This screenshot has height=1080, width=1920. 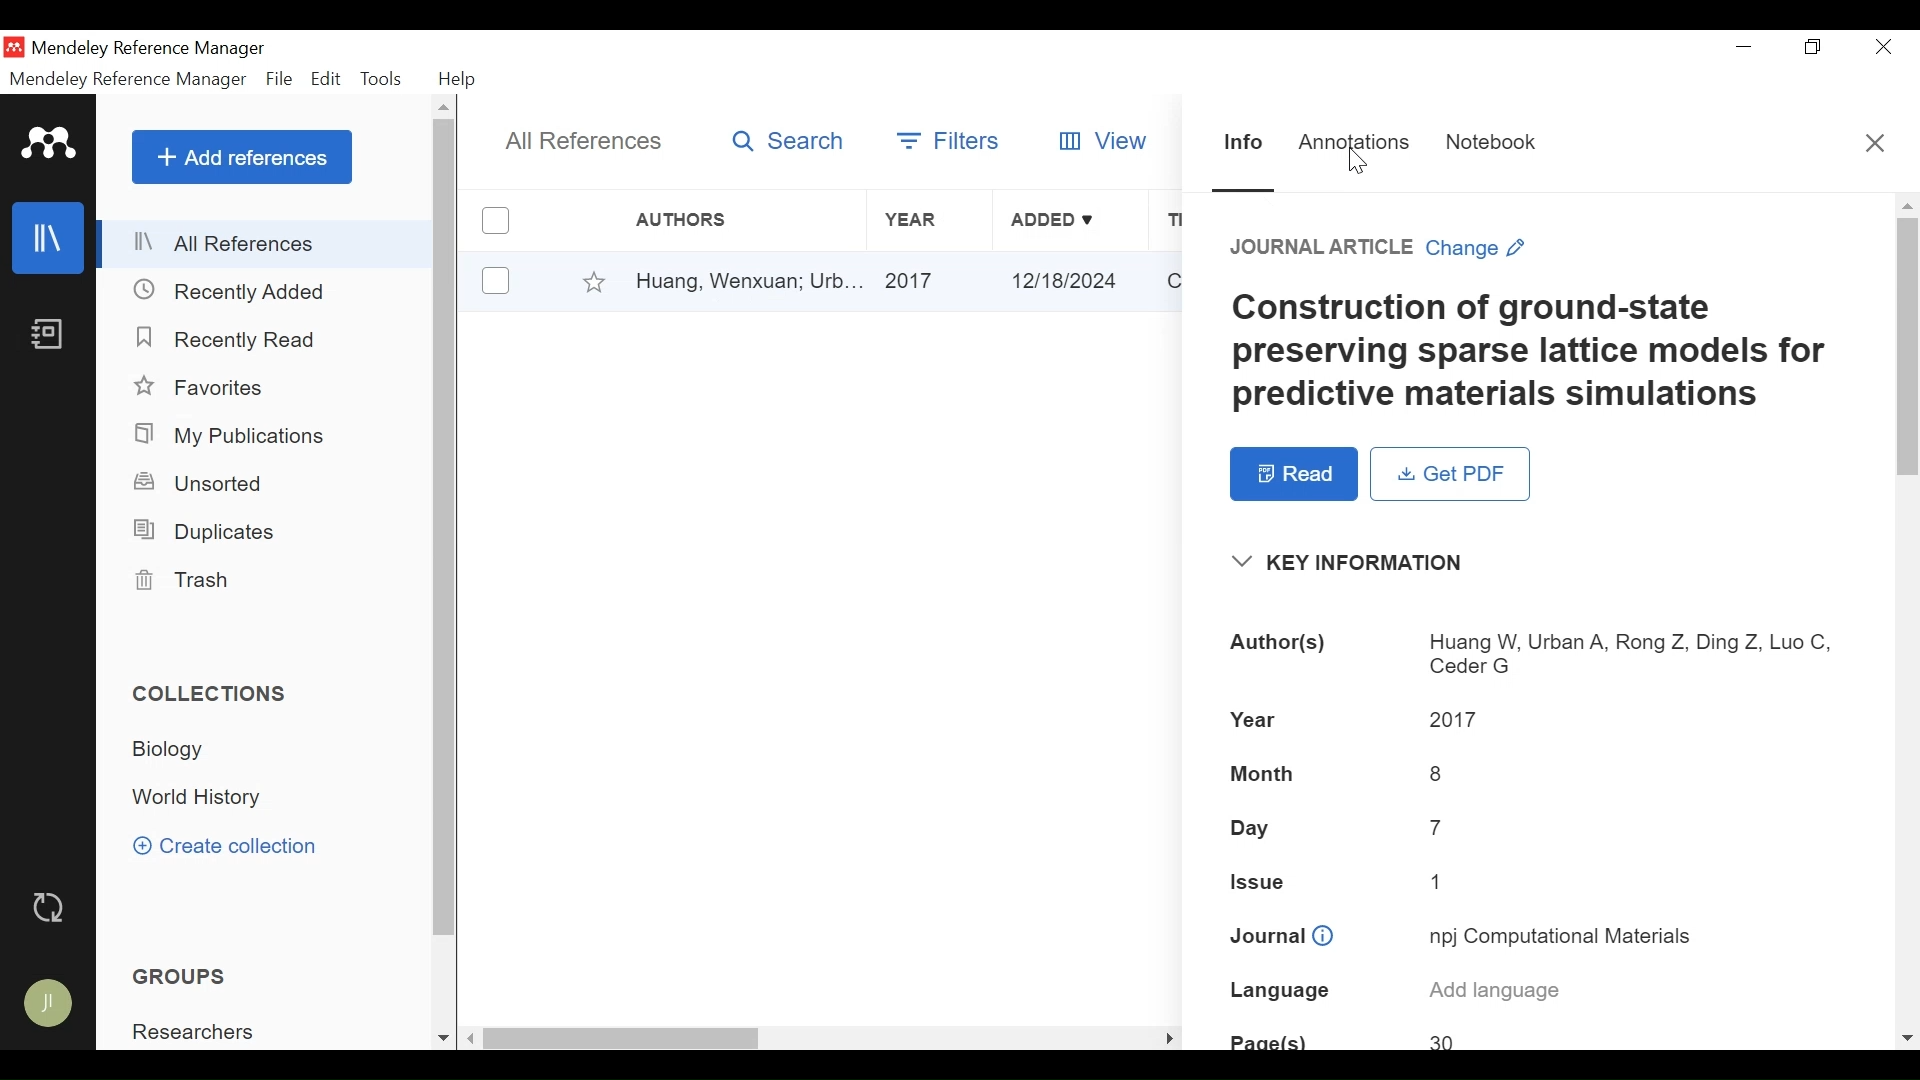 I want to click on Create Collection, so click(x=232, y=846).